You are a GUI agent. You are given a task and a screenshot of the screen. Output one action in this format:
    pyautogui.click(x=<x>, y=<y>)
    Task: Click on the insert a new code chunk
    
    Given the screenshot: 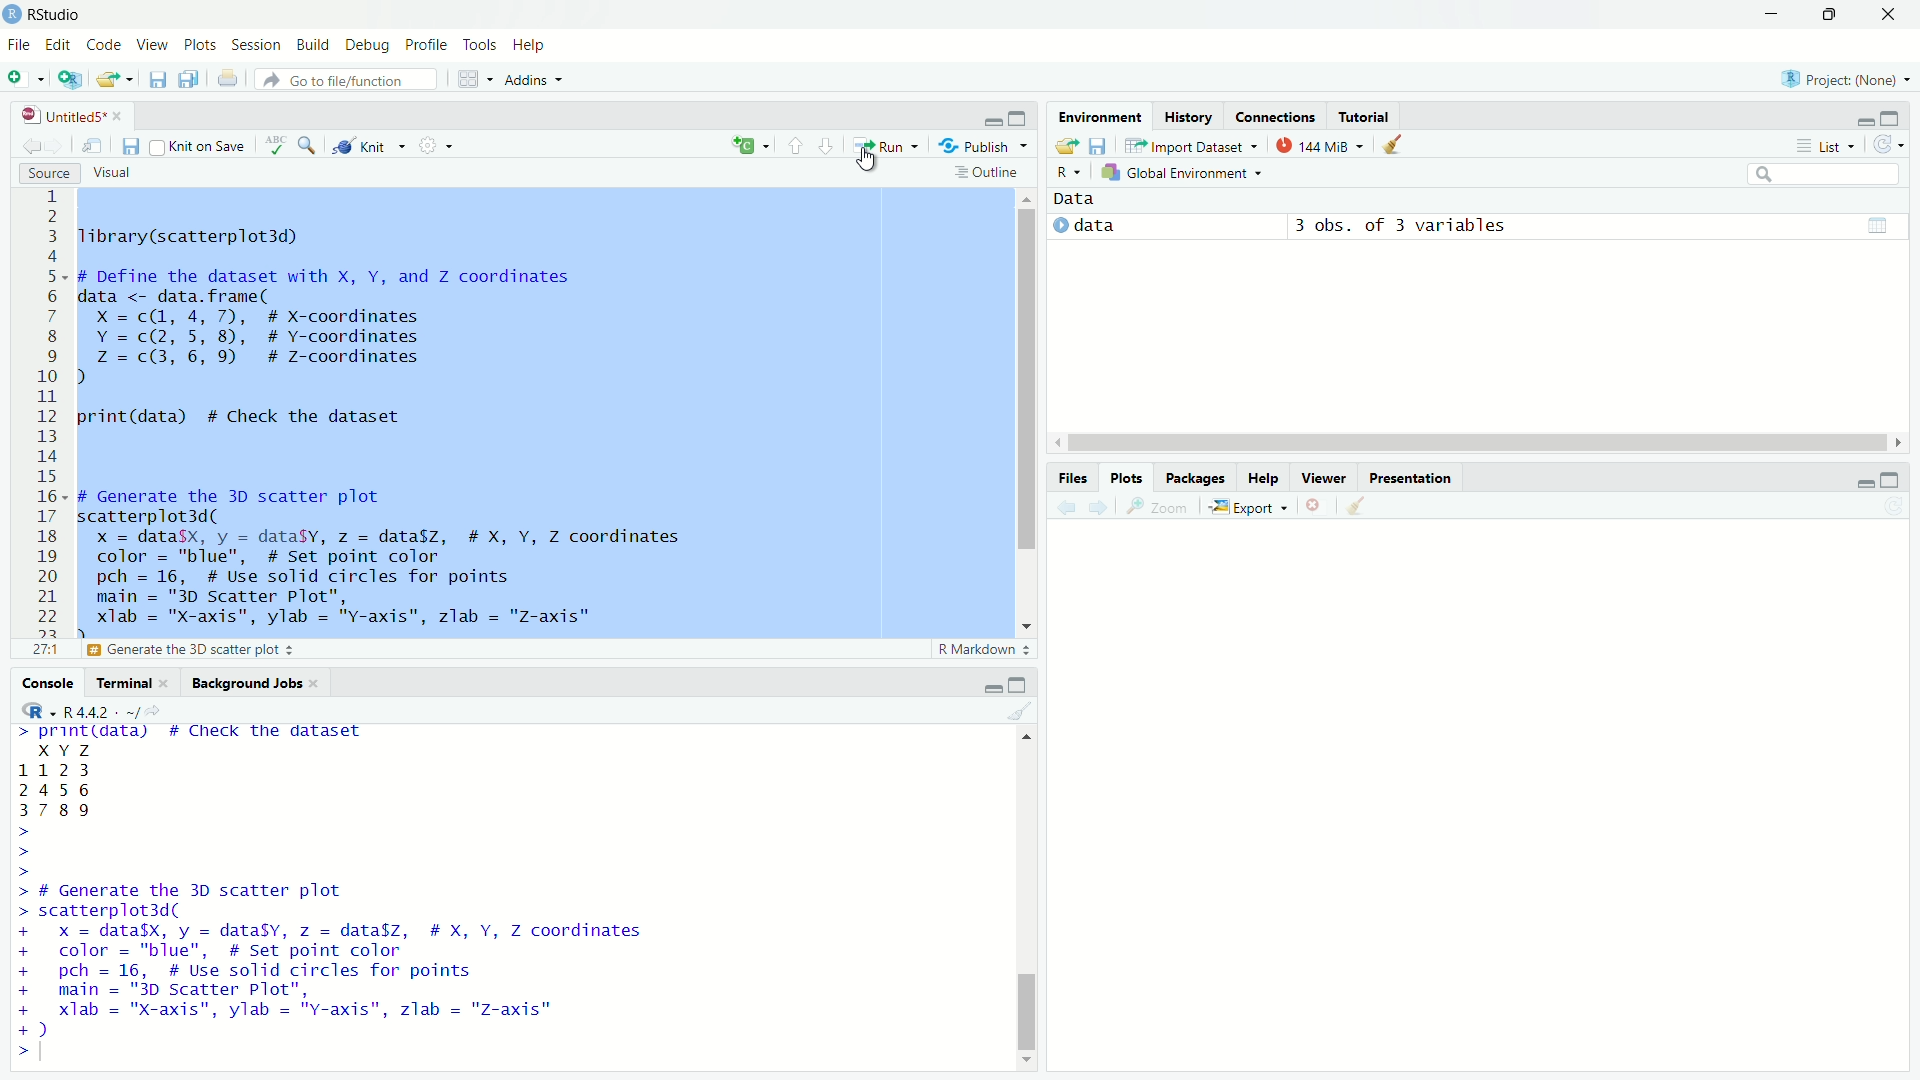 What is the action you would take?
    pyautogui.click(x=753, y=146)
    